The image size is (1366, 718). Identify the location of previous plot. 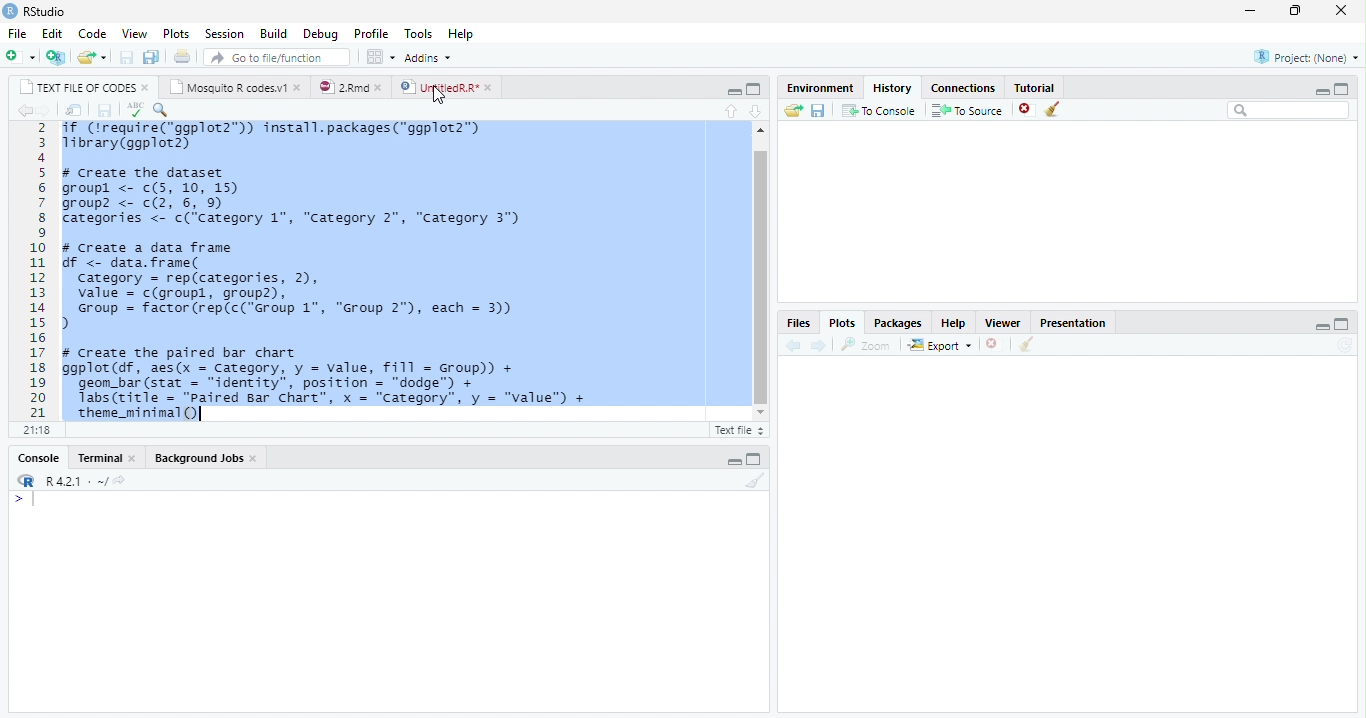
(793, 346).